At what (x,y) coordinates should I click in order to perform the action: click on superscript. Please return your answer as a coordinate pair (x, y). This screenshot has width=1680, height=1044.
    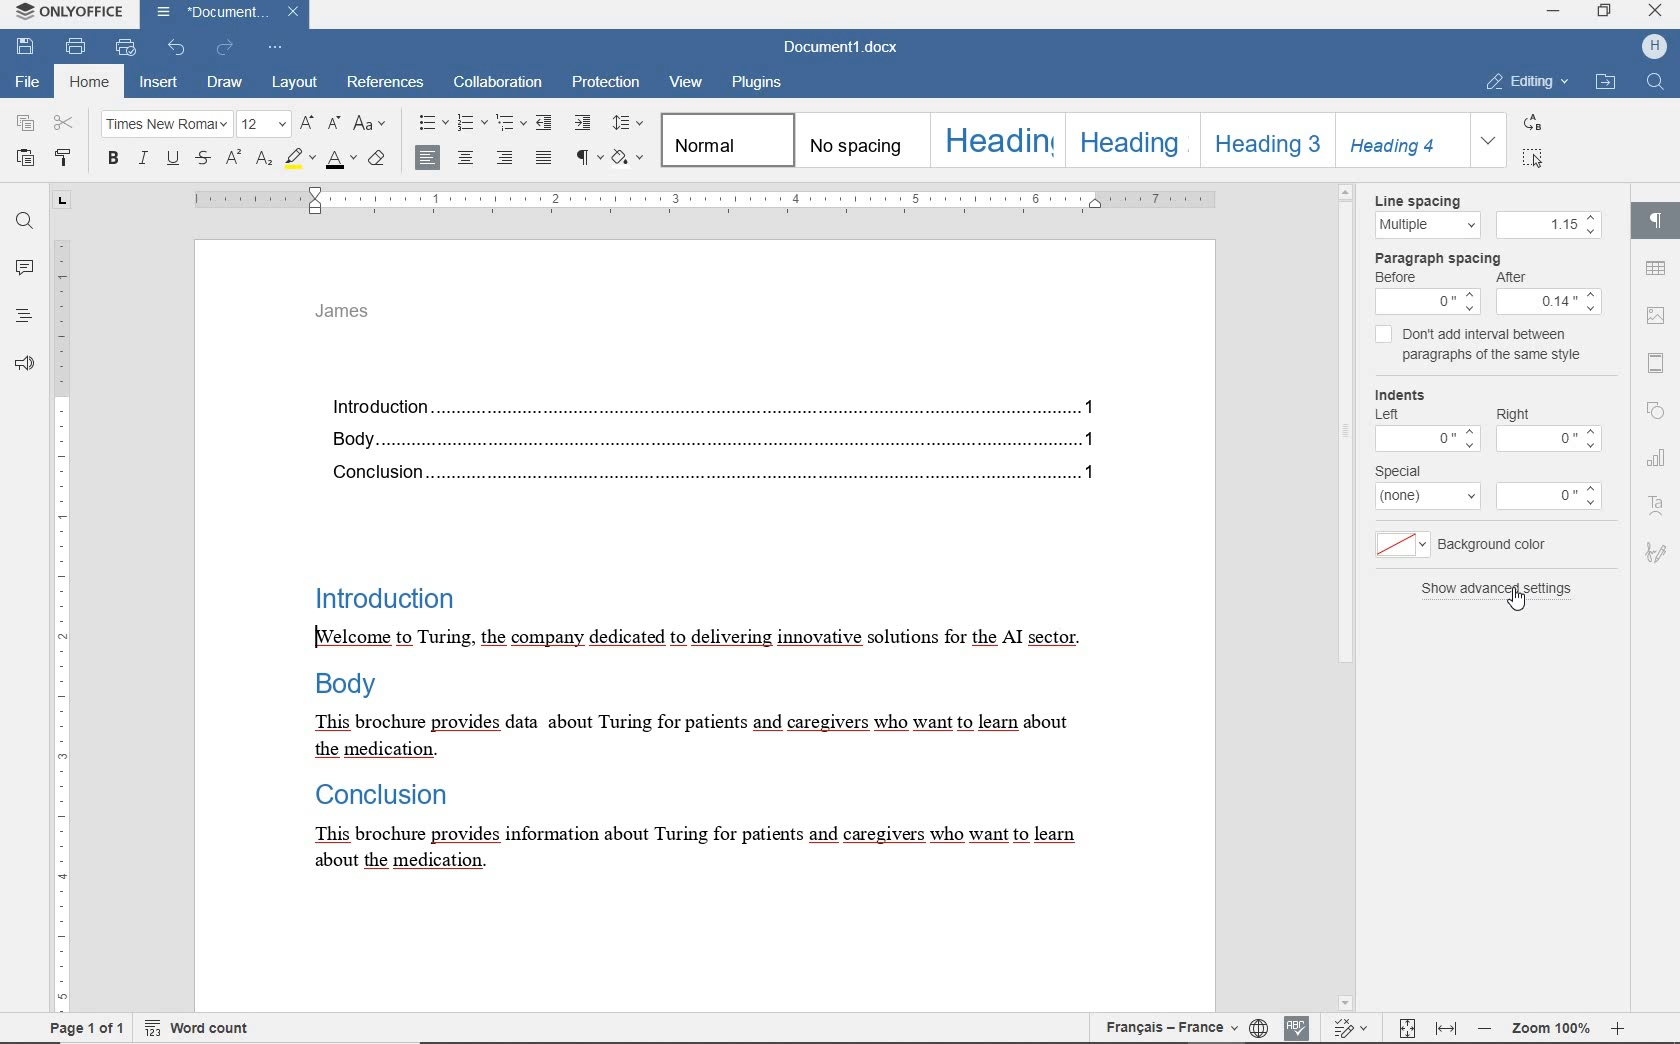
    Looking at the image, I should click on (234, 160).